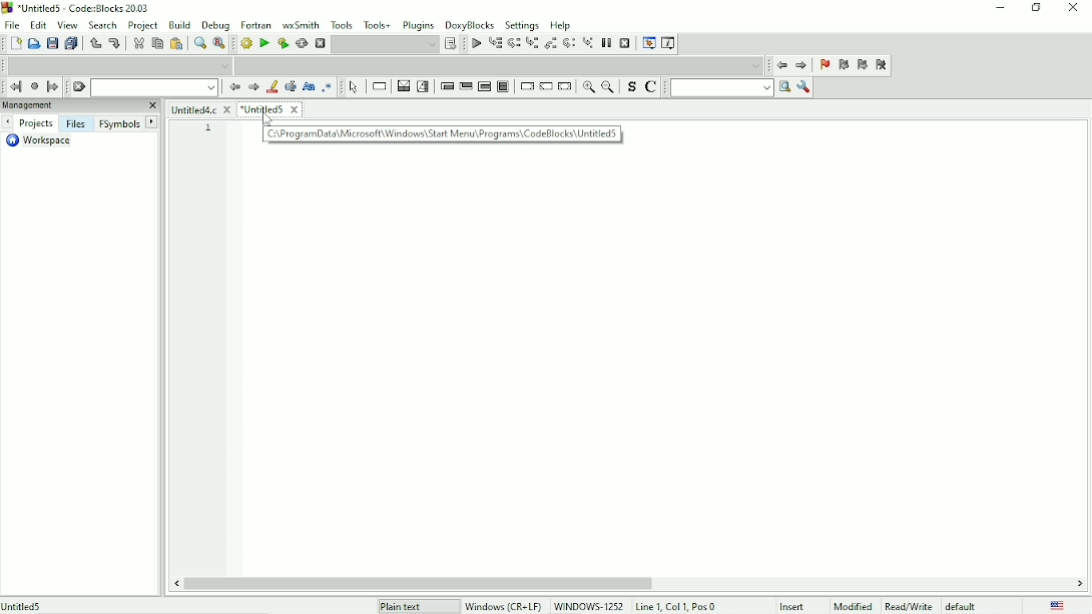 The height and width of the screenshot is (614, 1092). Describe the element at coordinates (71, 43) in the screenshot. I see `Save everything` at that location.